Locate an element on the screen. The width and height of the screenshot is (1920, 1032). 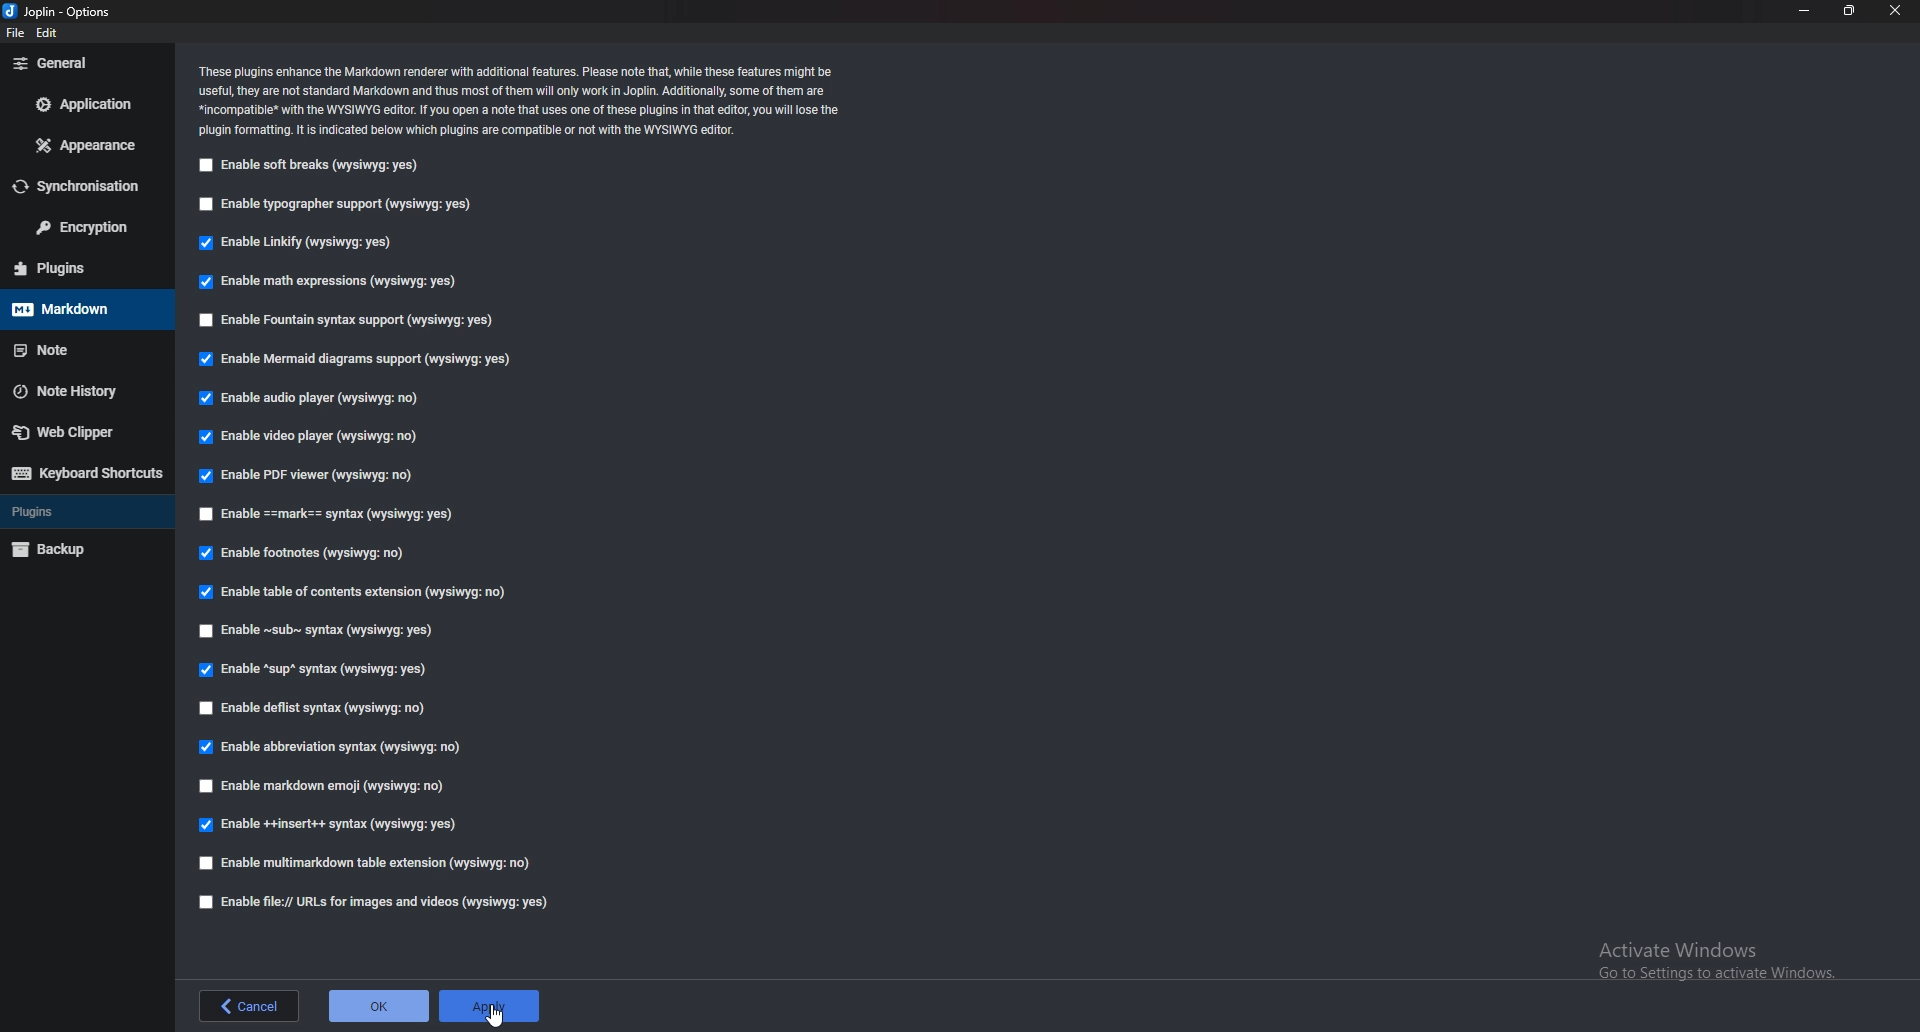
back is located at coordinates (249, 1006).